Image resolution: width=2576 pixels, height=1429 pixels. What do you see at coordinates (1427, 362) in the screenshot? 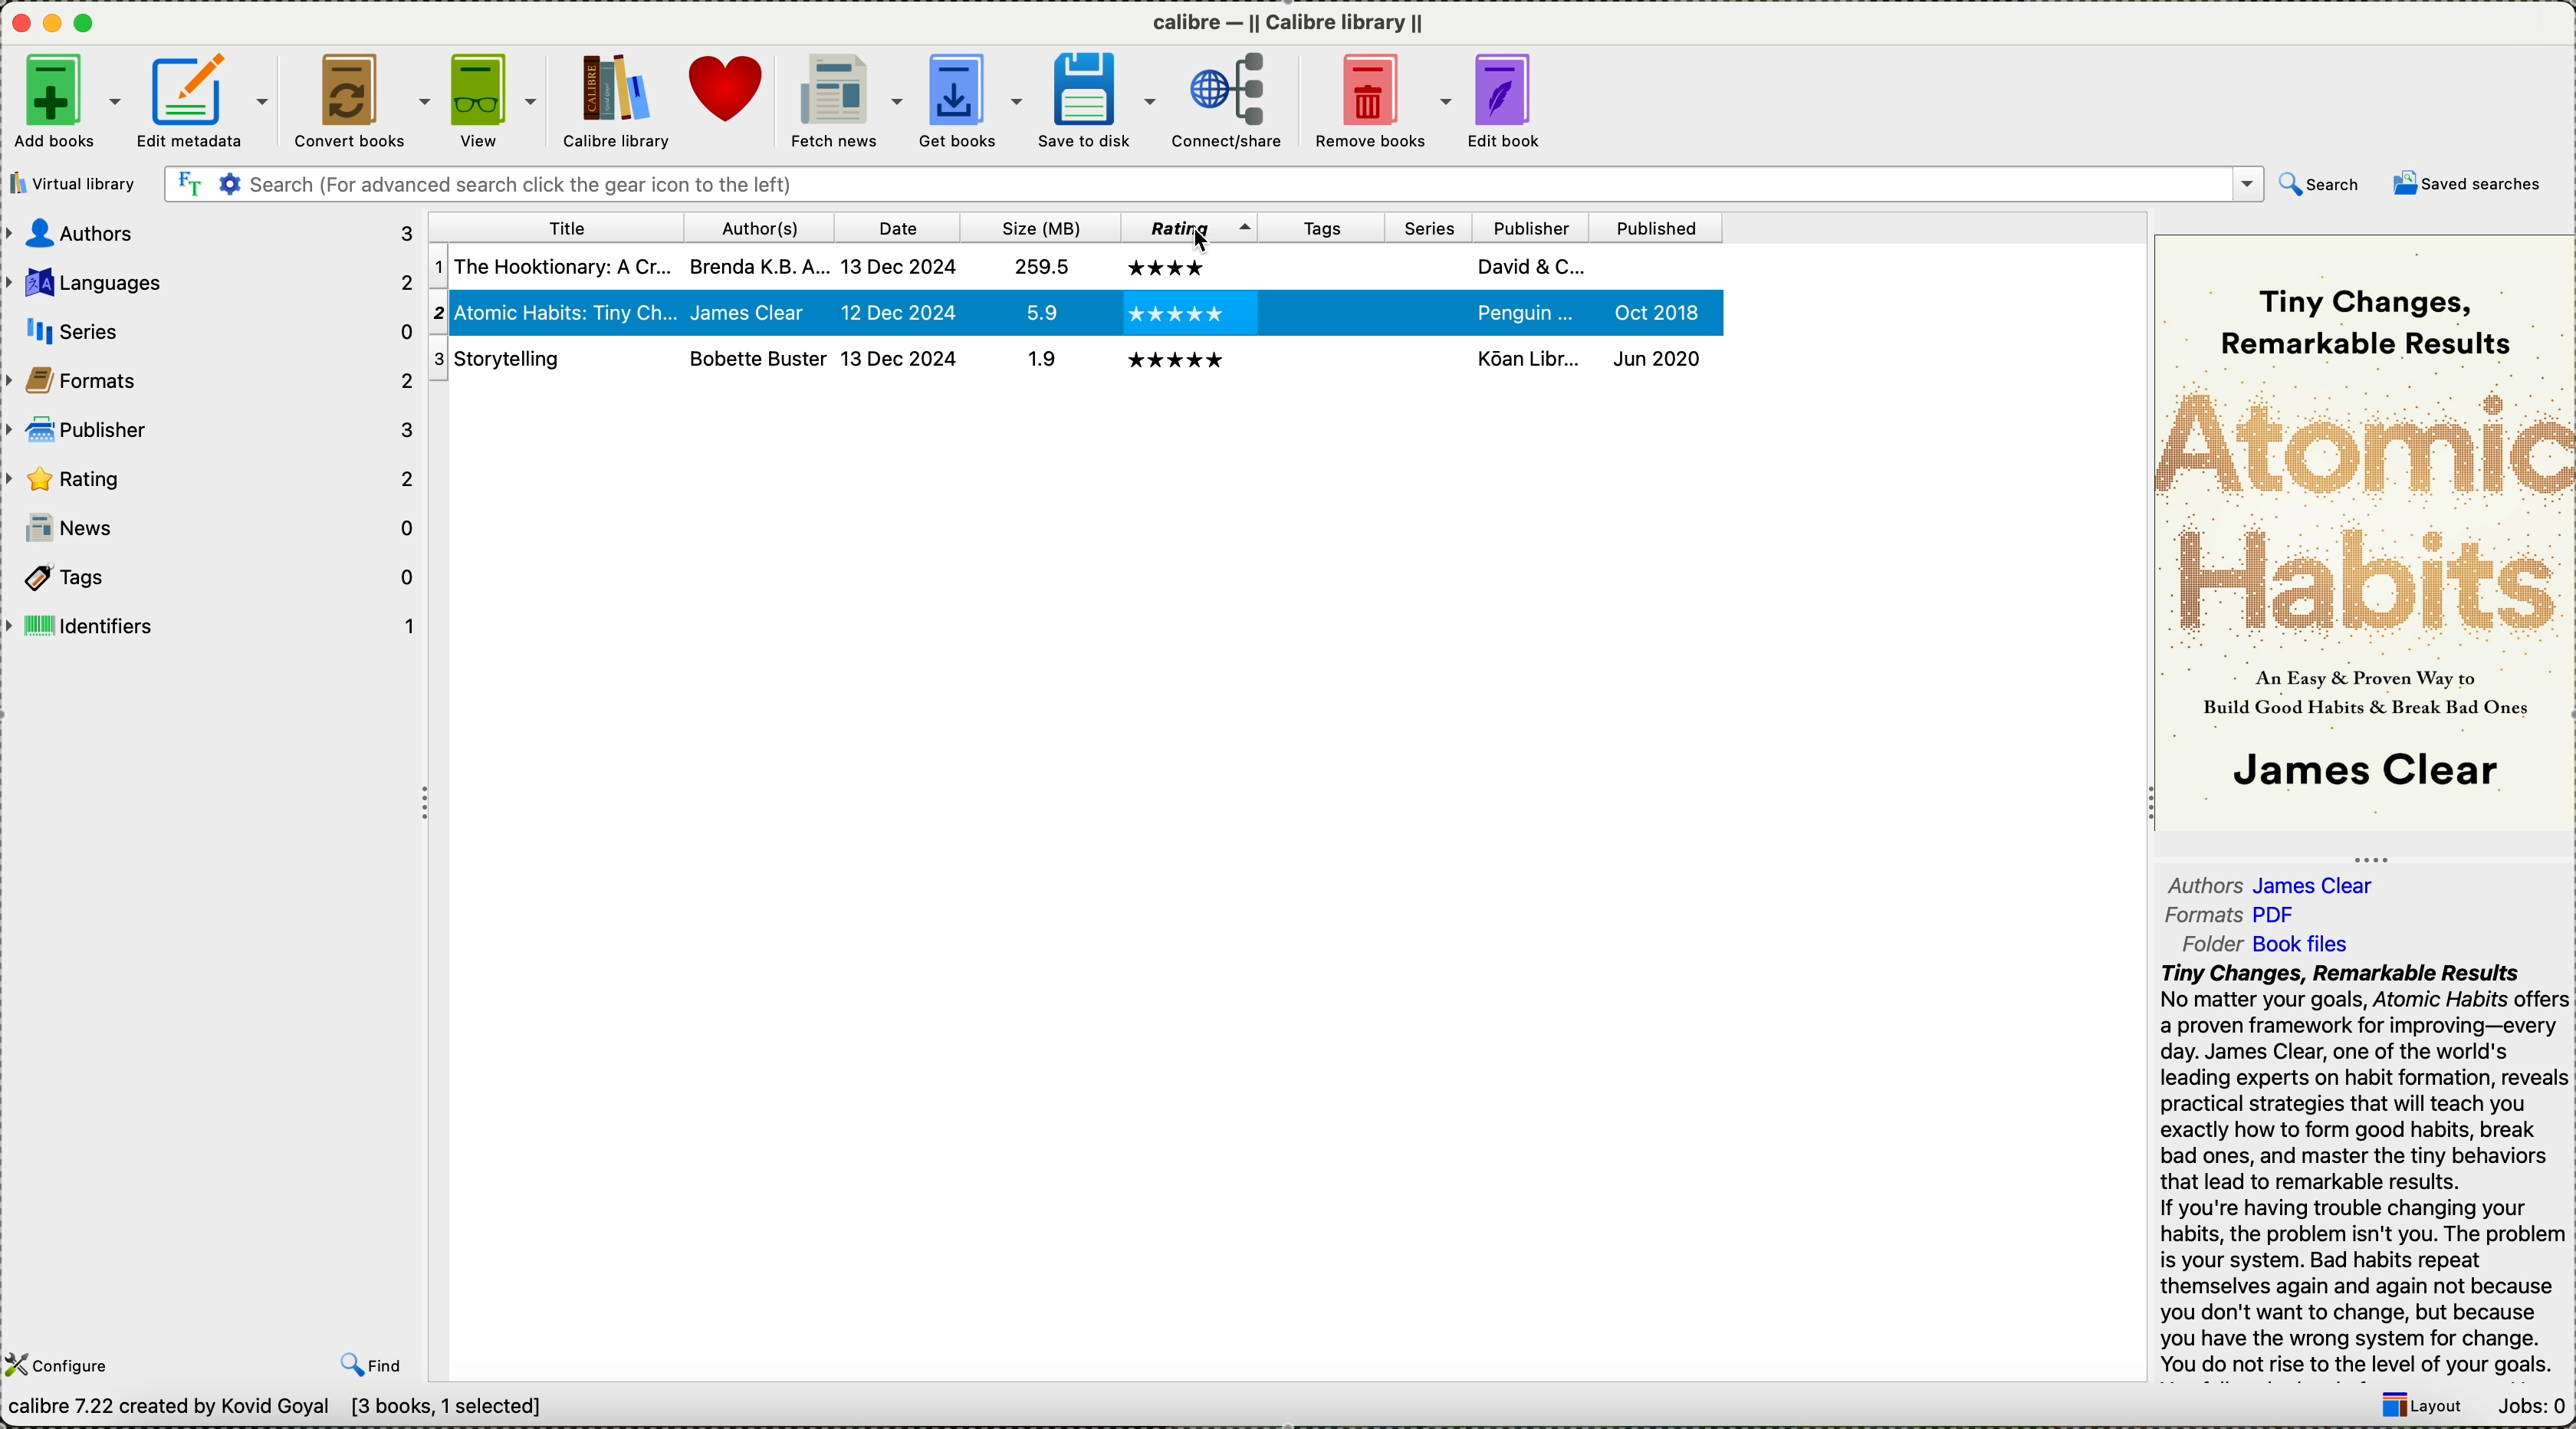
I see `series` at bounding box center [1427, 362].